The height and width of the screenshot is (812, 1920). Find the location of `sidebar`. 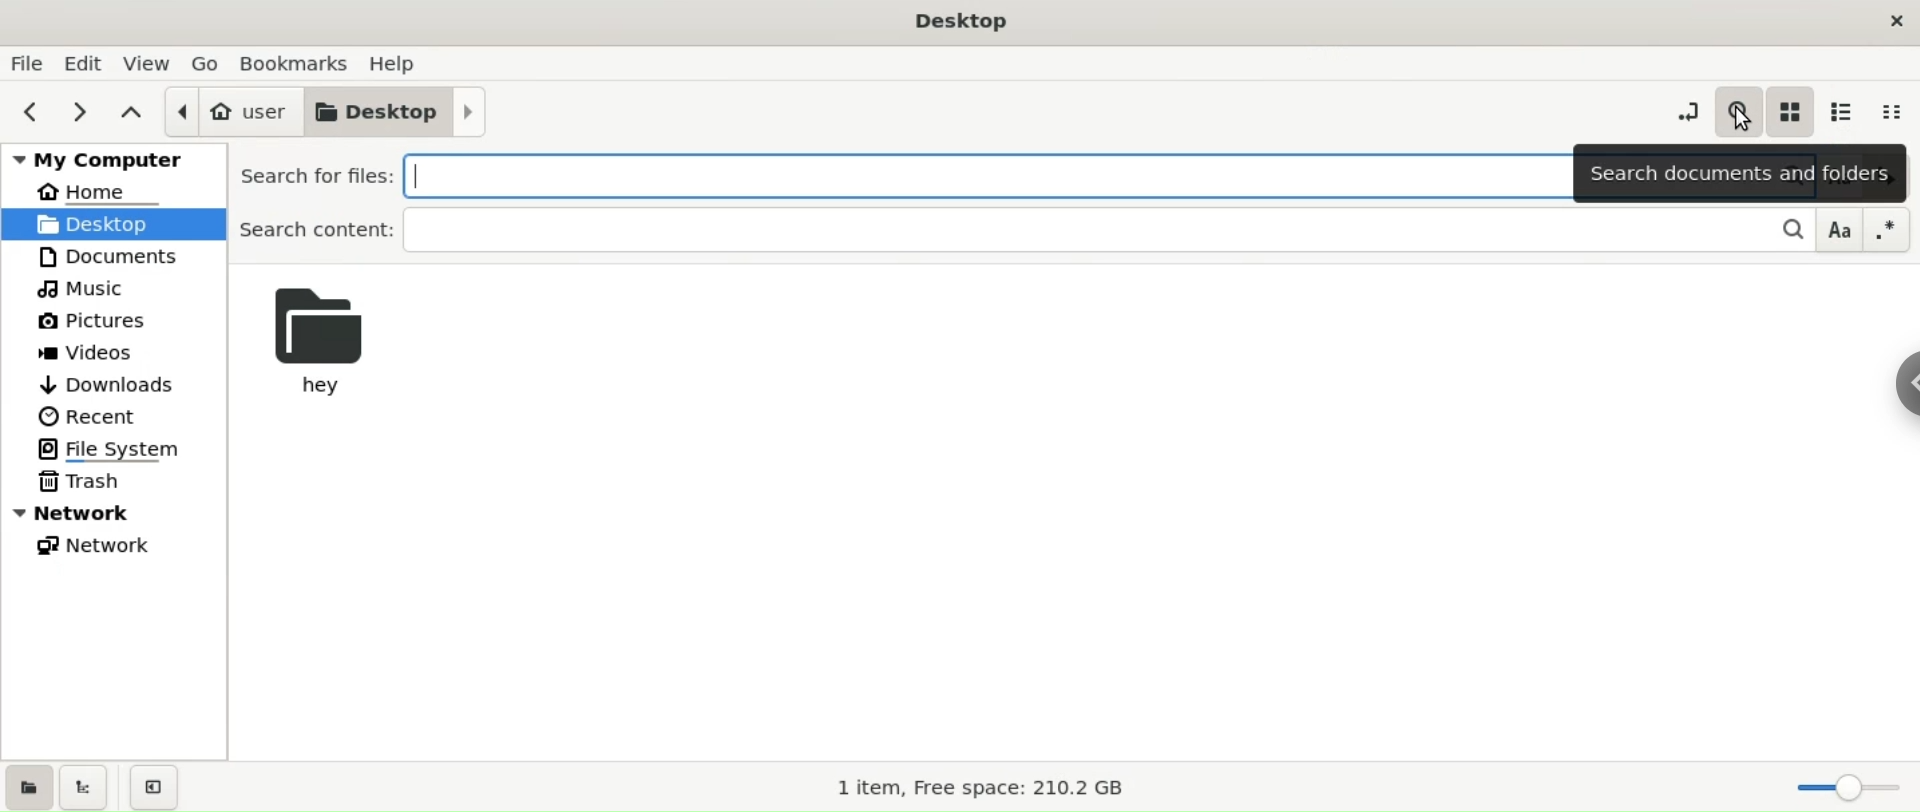

sidebar is located at coordinates (1889, 394).